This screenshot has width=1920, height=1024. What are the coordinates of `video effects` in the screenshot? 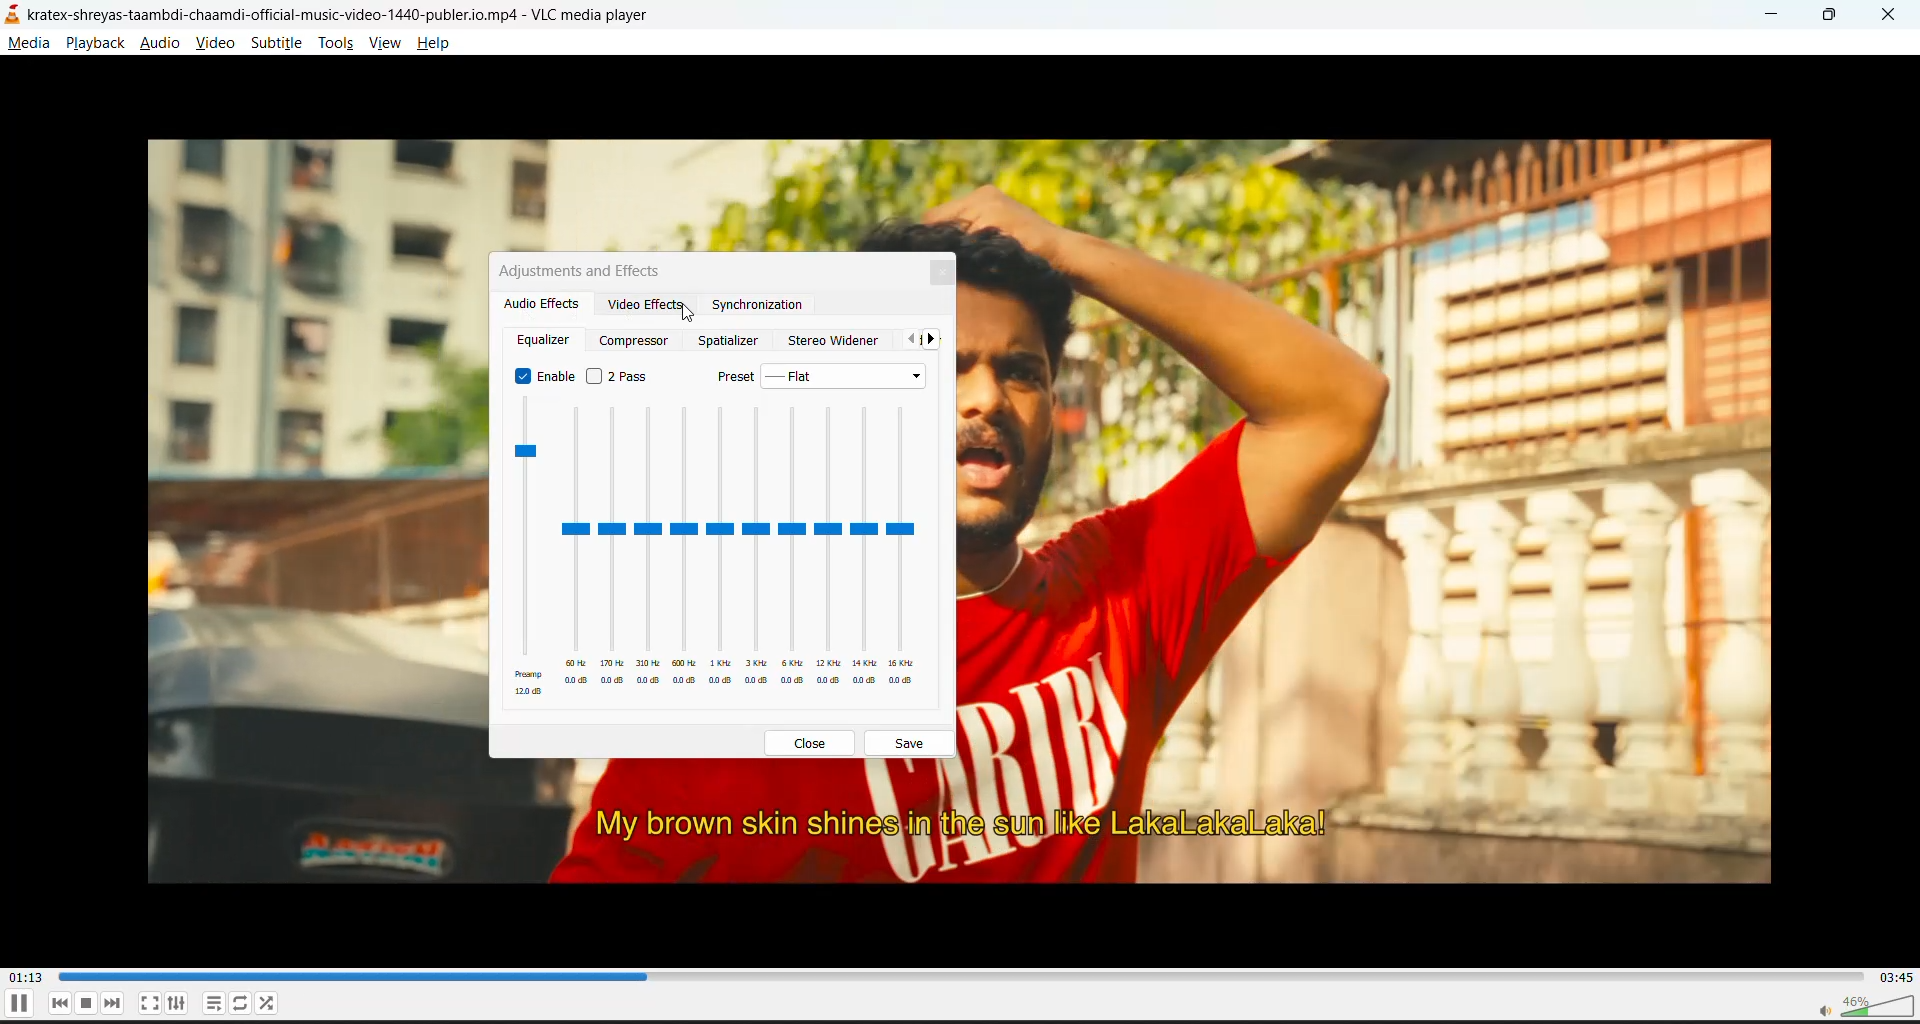 It's located at (645, 307).